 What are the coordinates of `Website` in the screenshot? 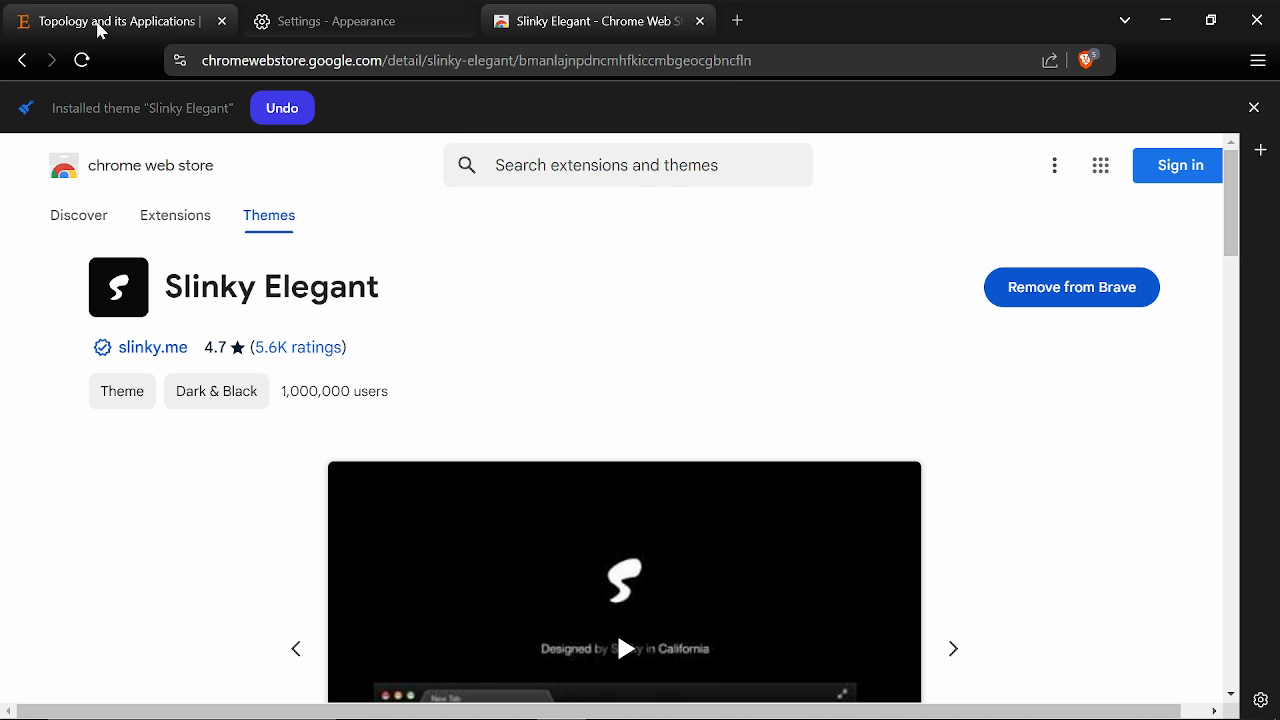 It's located at (133, 348).